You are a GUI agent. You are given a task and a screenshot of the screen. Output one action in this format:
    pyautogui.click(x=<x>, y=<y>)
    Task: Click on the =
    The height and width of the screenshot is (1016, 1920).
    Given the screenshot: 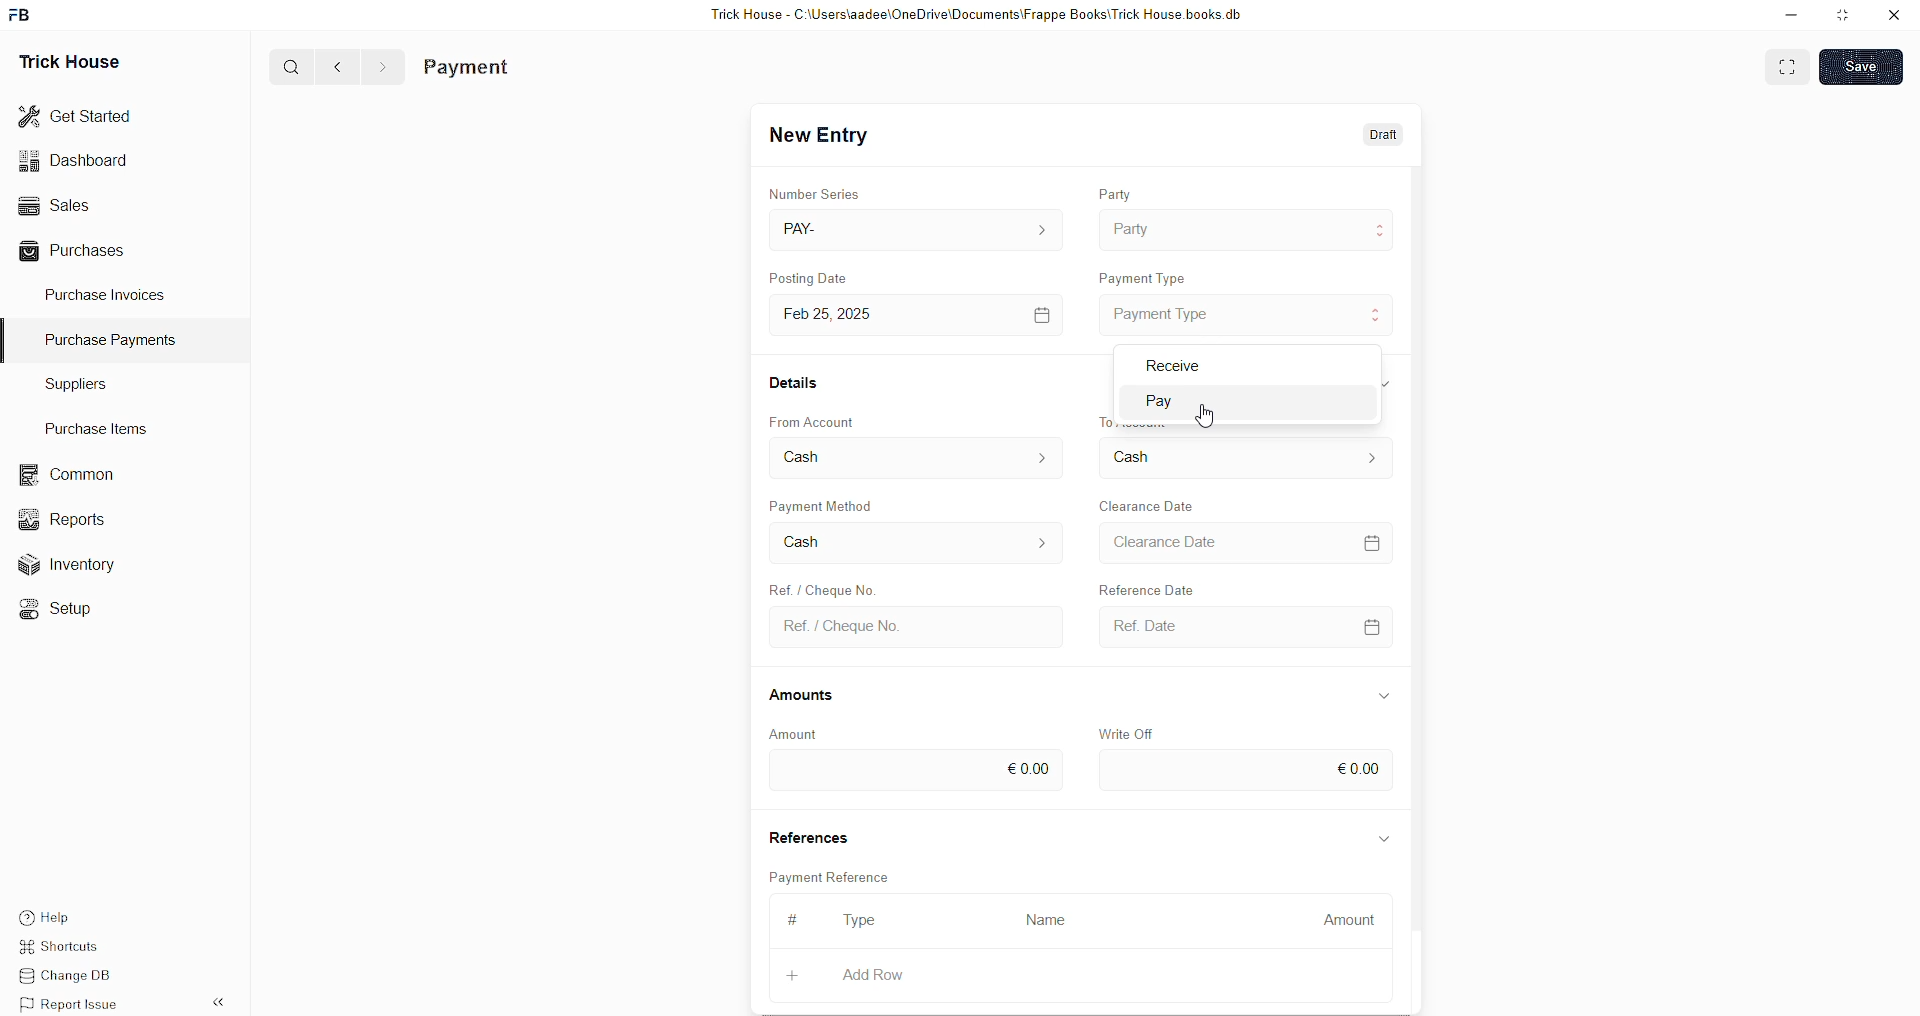 What is the action you would take?
    pyautogui.click(x=1376, y=540)
    